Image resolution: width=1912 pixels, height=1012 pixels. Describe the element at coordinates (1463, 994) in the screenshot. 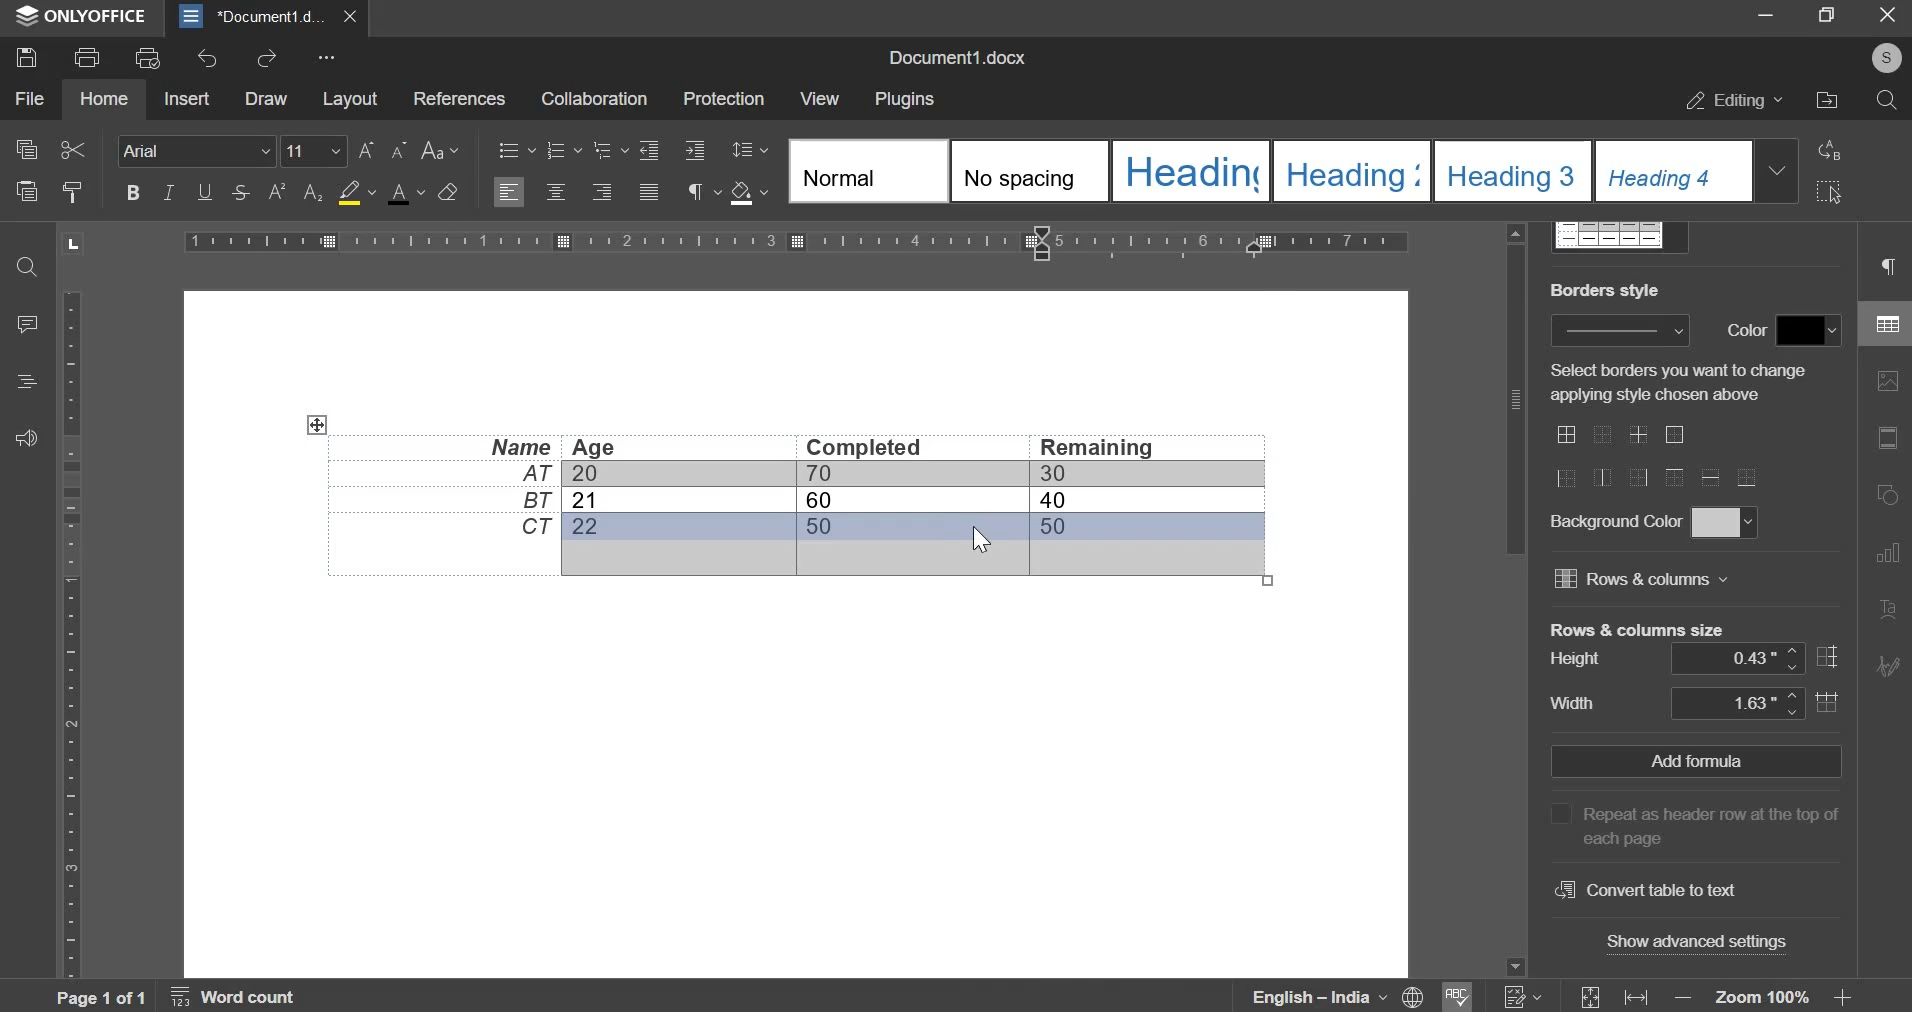

I see `spelling` at that location.